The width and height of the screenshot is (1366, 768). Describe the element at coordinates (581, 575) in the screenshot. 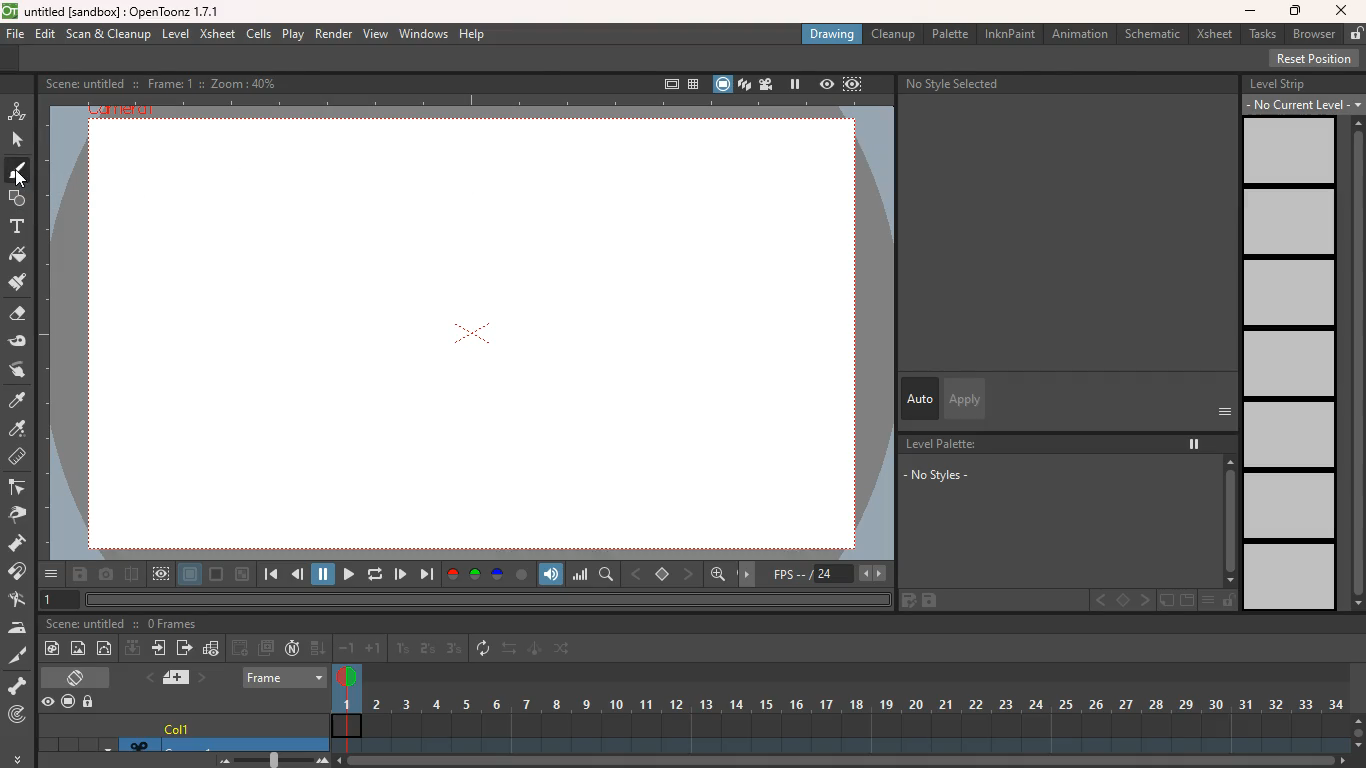

I see `scale` at that location.